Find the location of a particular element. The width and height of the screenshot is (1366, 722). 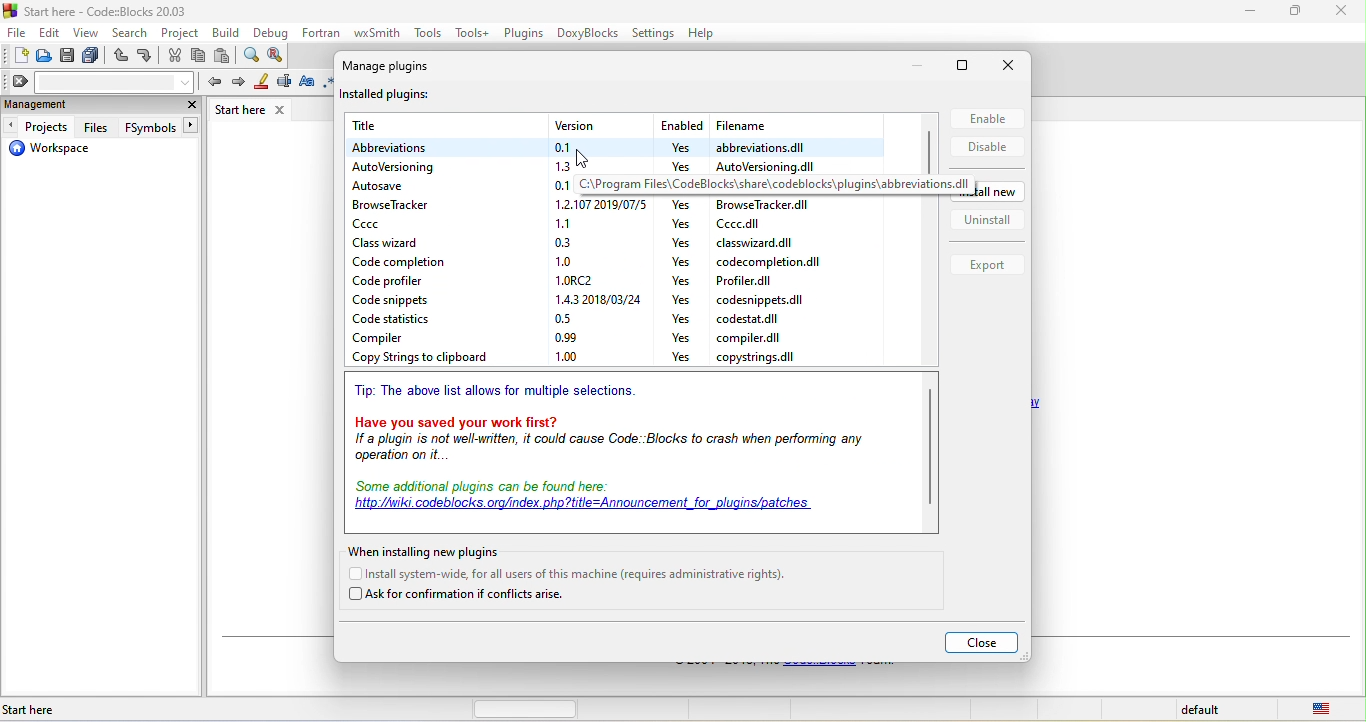

edit is located at coordinates (49, 31).